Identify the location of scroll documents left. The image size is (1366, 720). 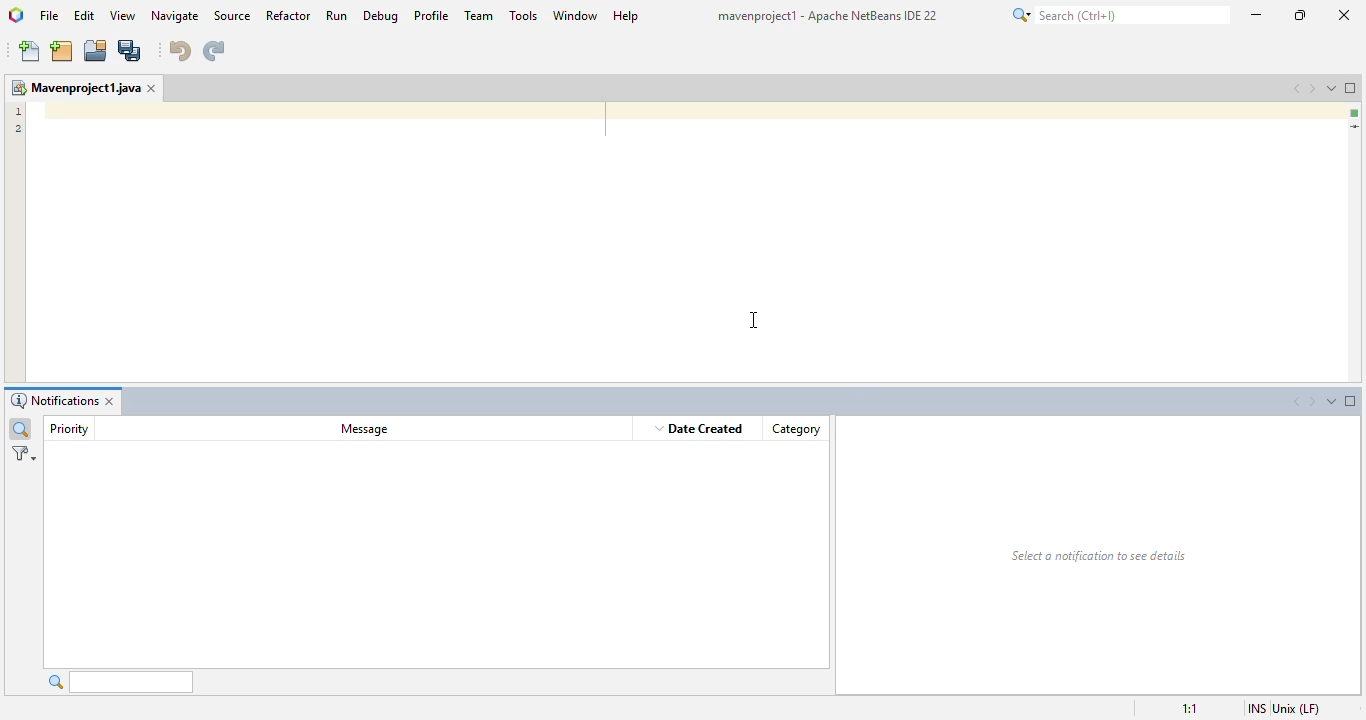
(1293, 403).